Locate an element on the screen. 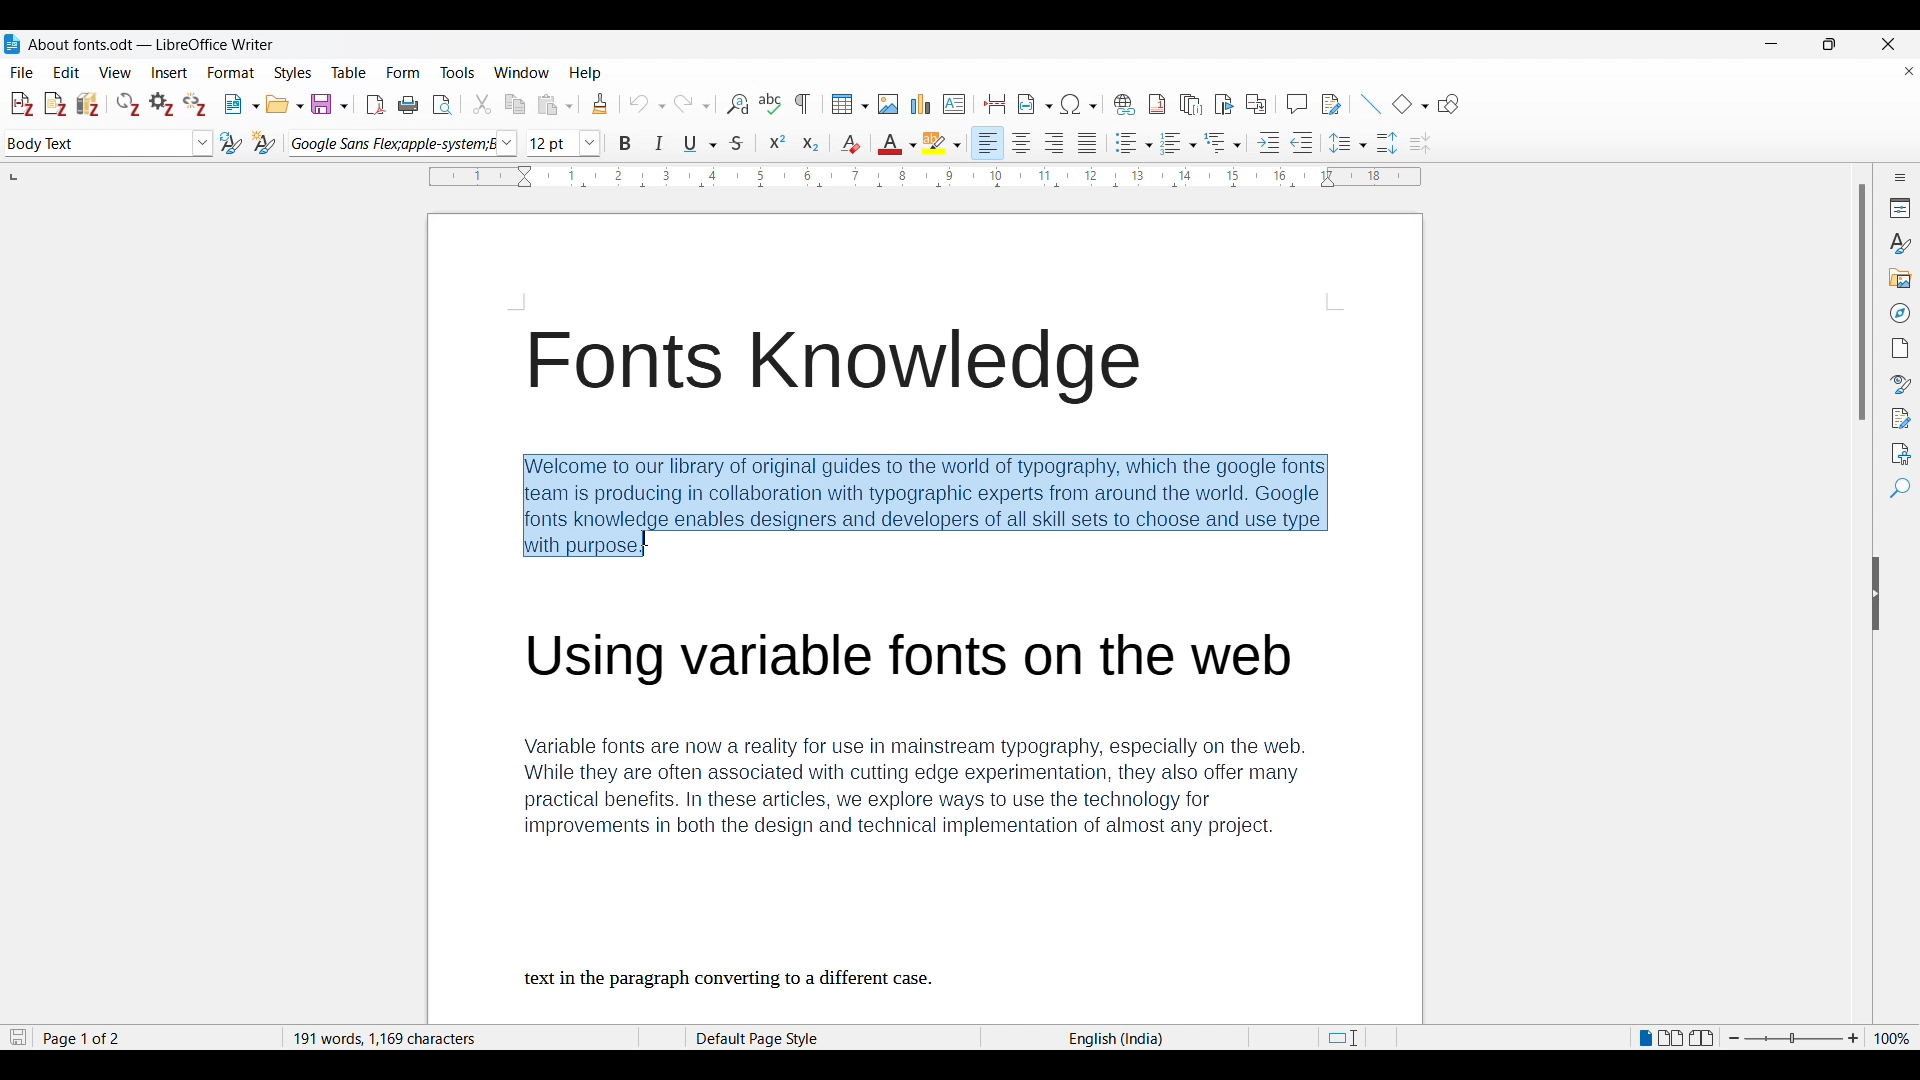 The image size is (1920, 1080). Insert image is located at coordinates (888, 104).